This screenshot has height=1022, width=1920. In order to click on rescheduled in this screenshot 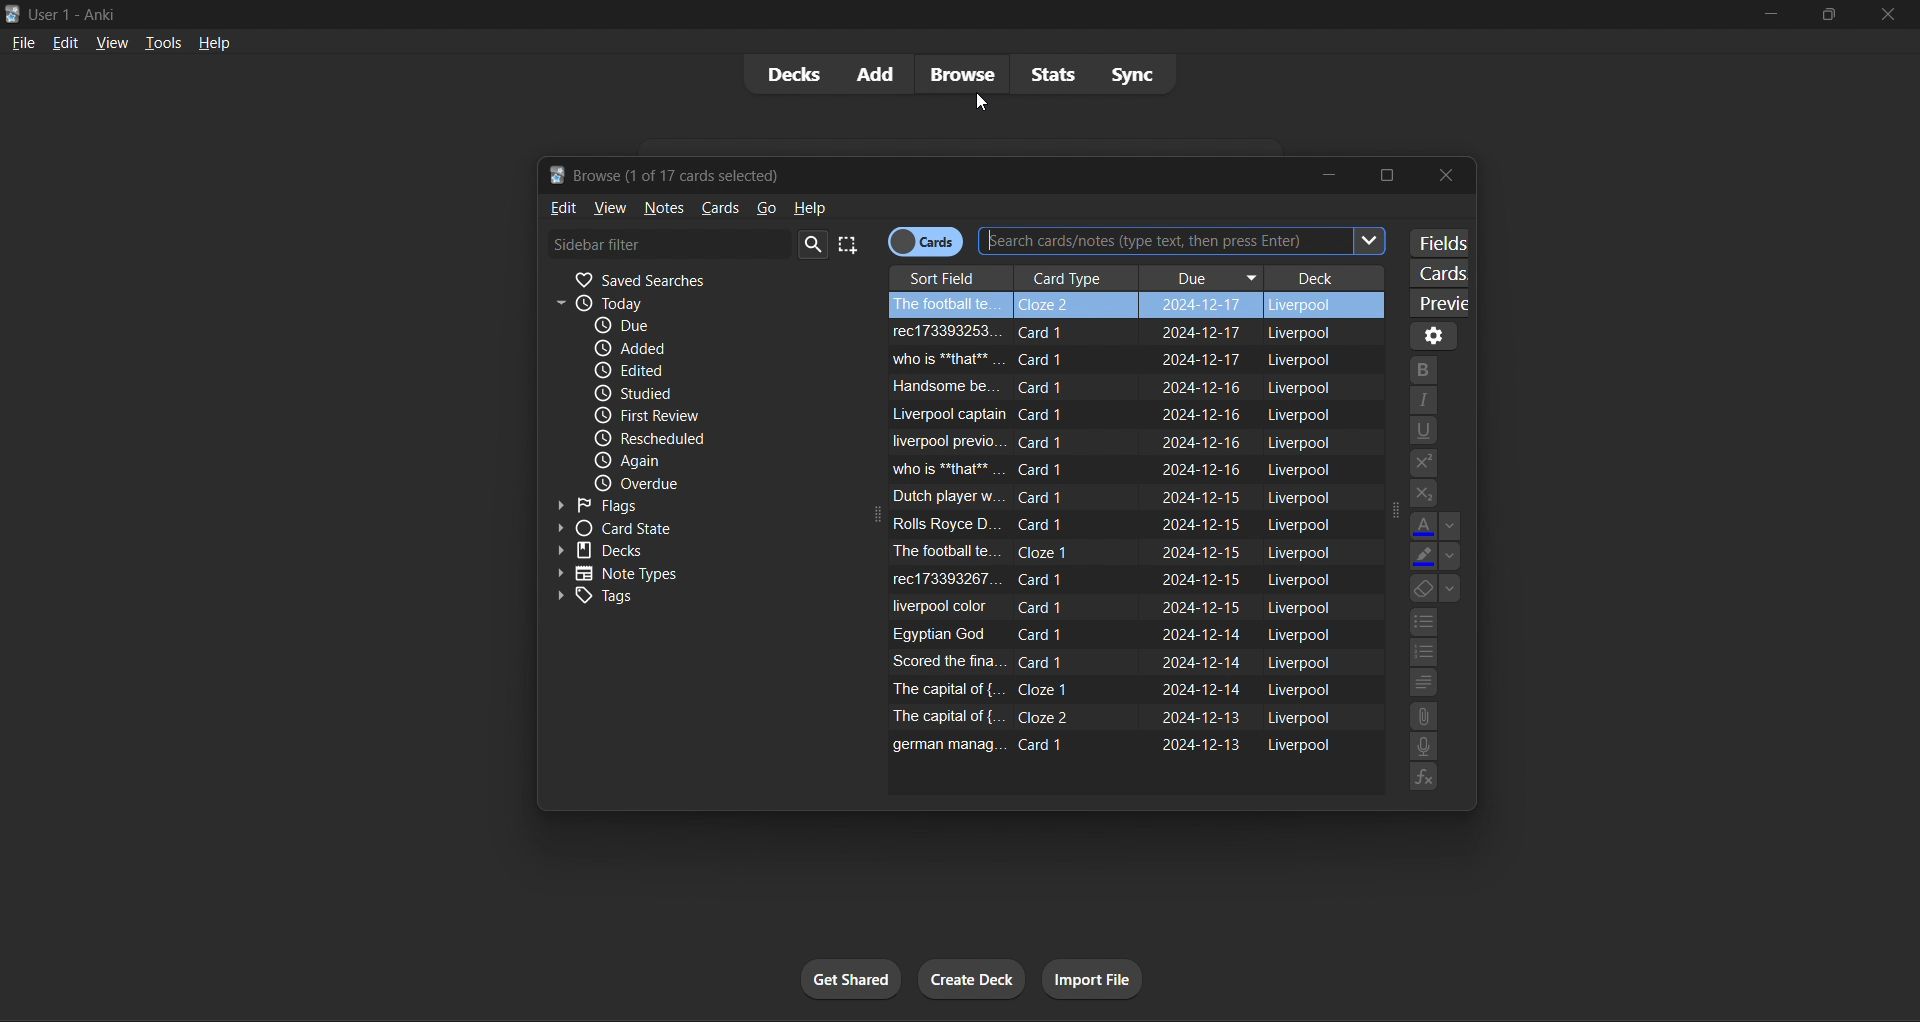, I will do `click(690, 438)`.